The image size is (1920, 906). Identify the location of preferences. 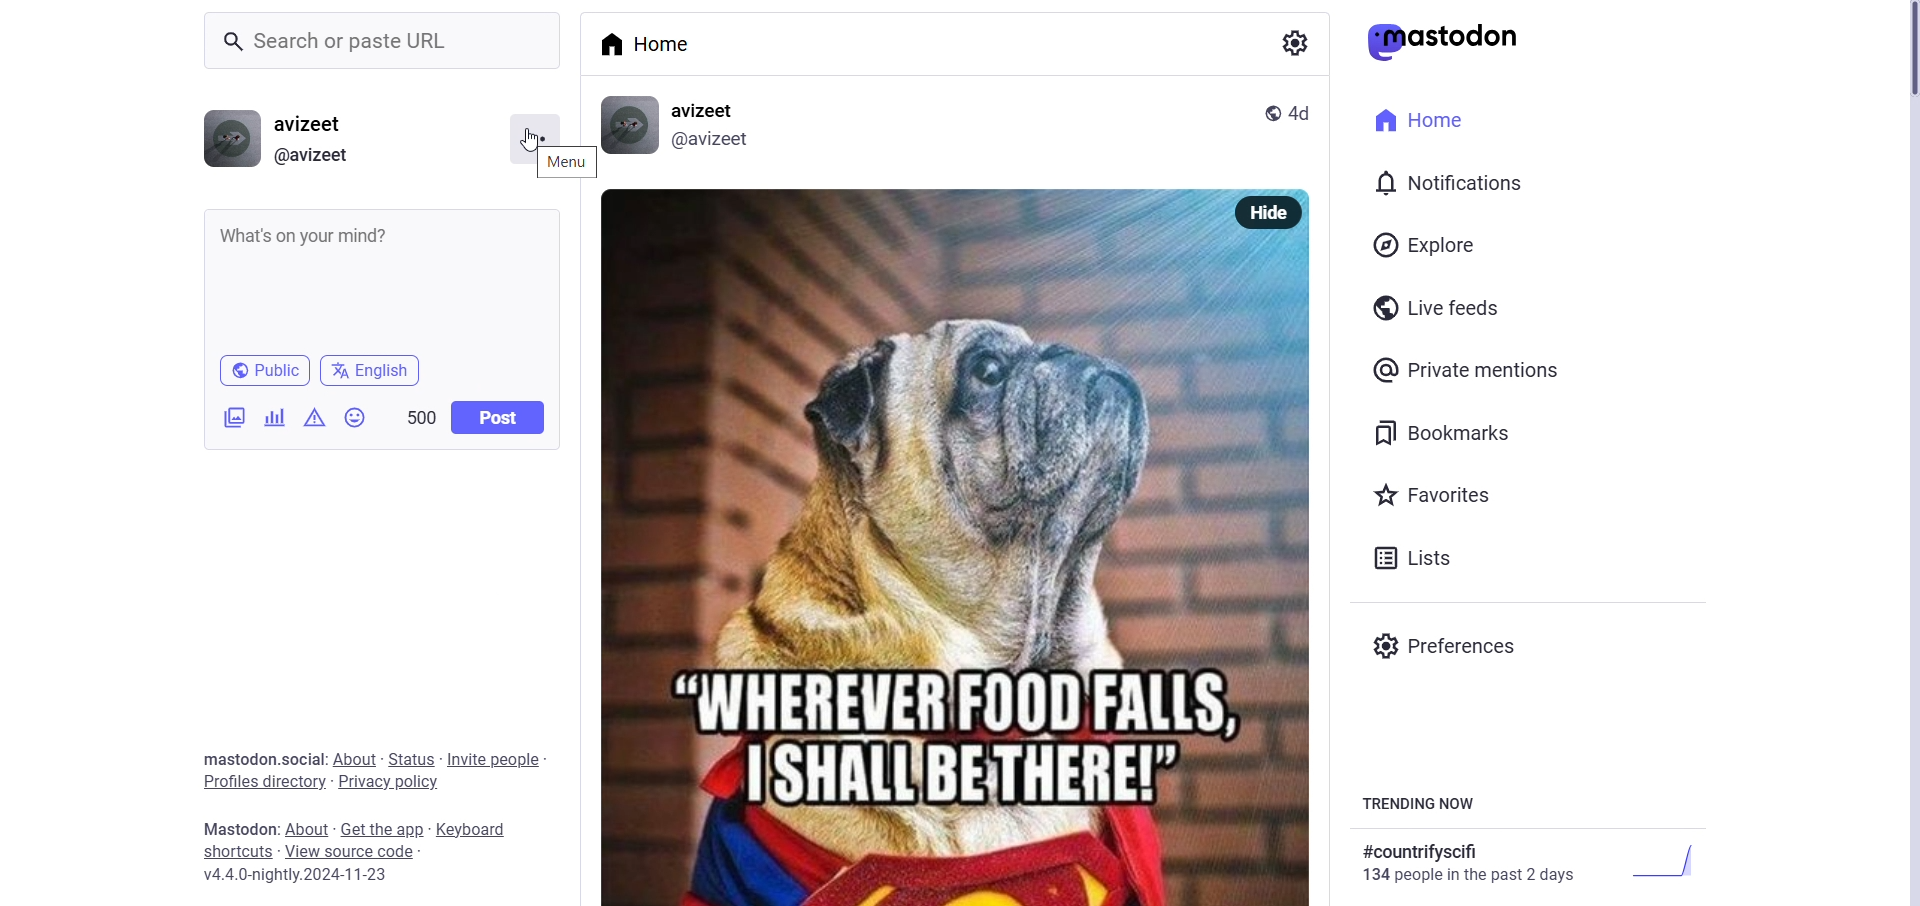
(1450, 644).